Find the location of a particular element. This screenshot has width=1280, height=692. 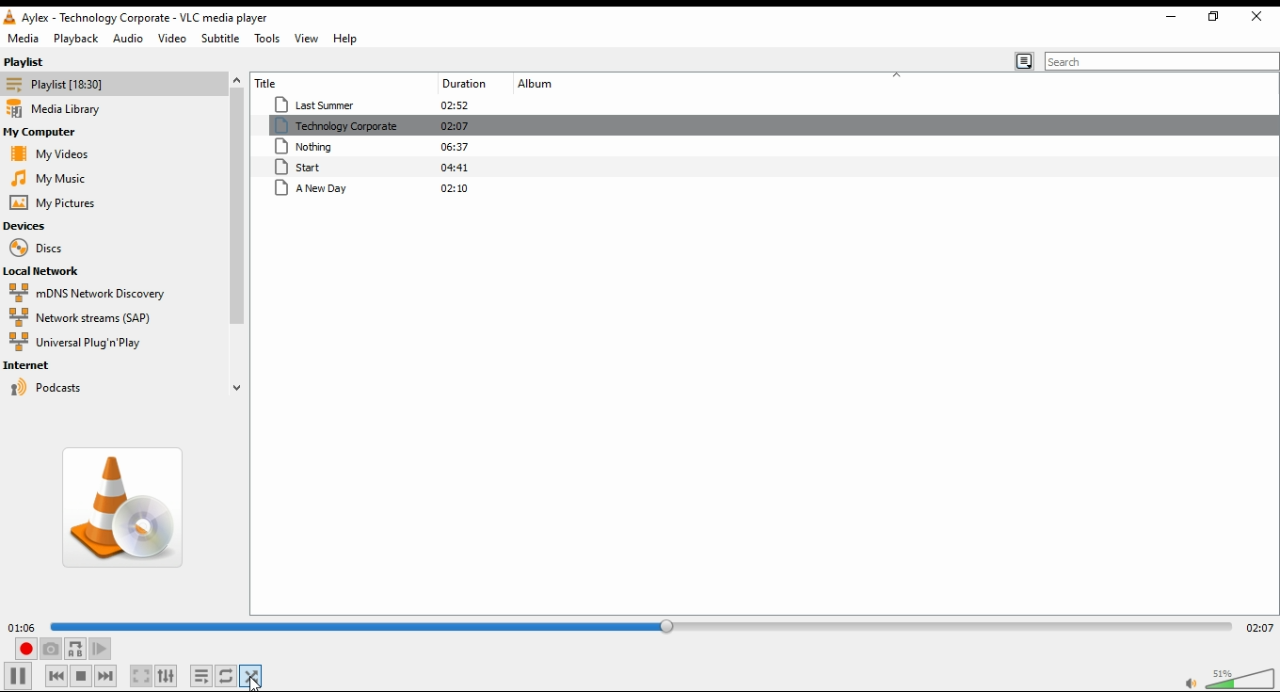

mouse on random is located at coordinates (254, 676).